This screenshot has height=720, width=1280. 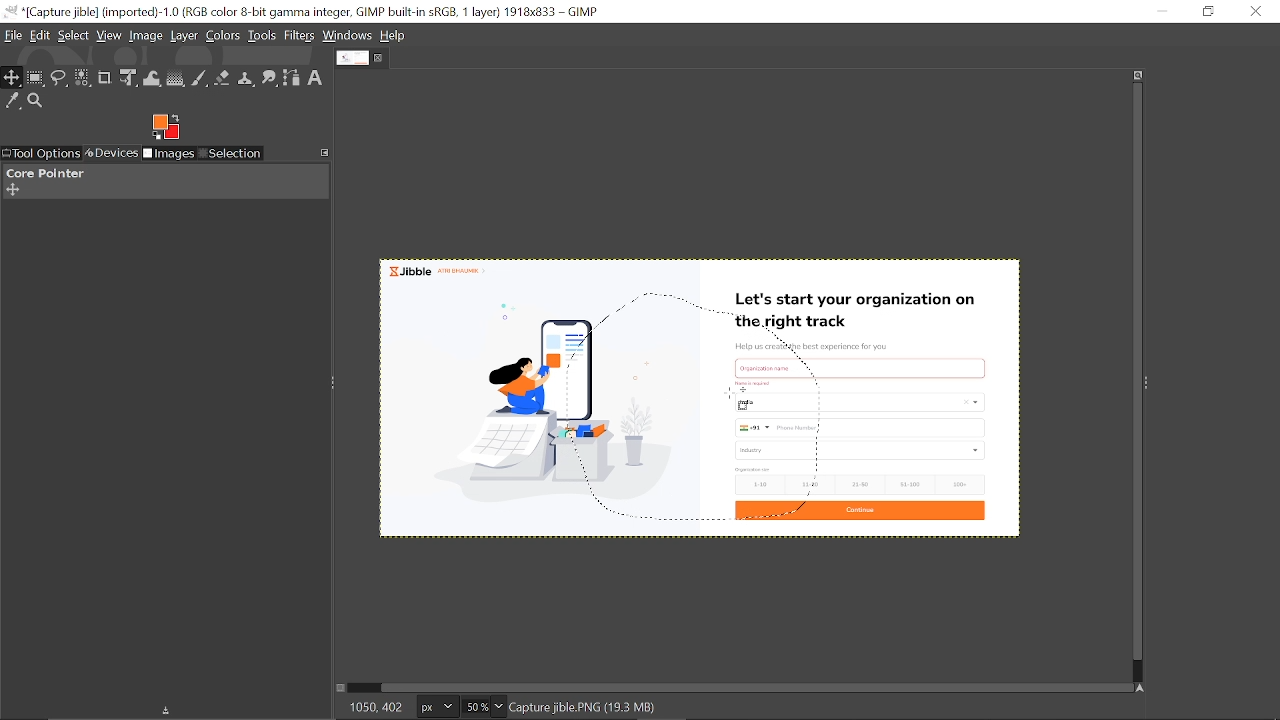 I want to click on Add, so click(x=12, y=190).